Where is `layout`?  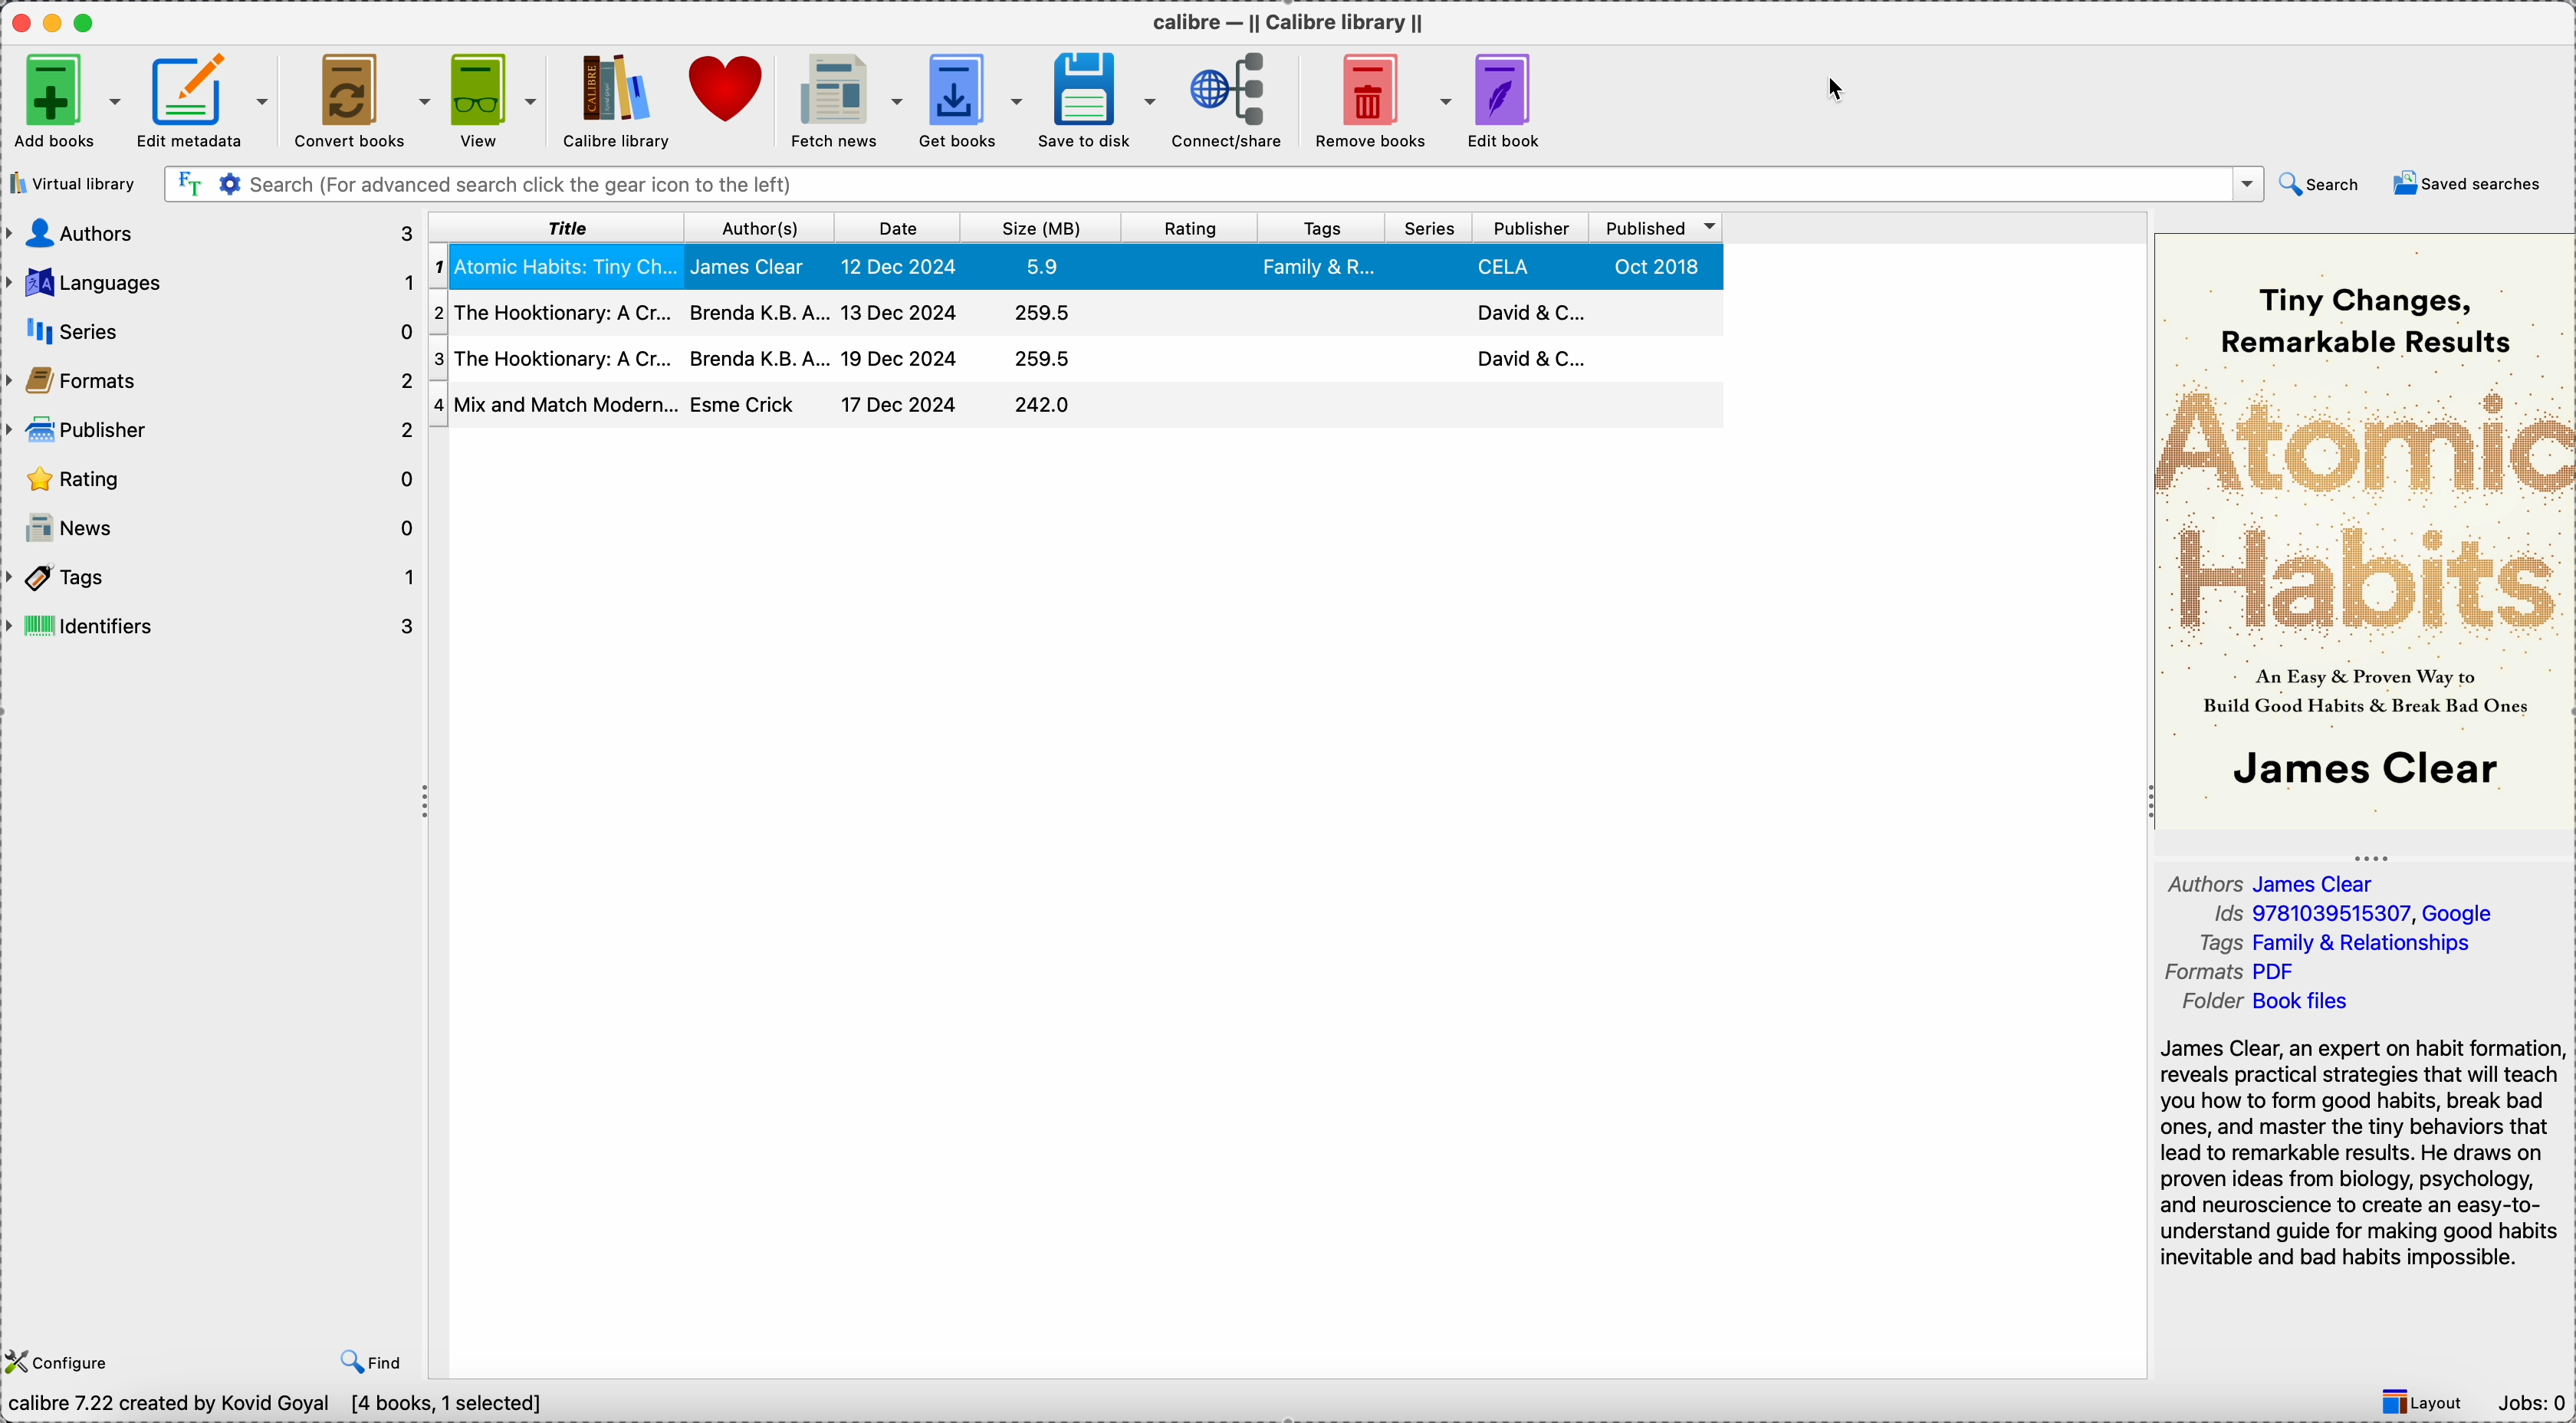
layout is located at coordinates (2429, 1402).